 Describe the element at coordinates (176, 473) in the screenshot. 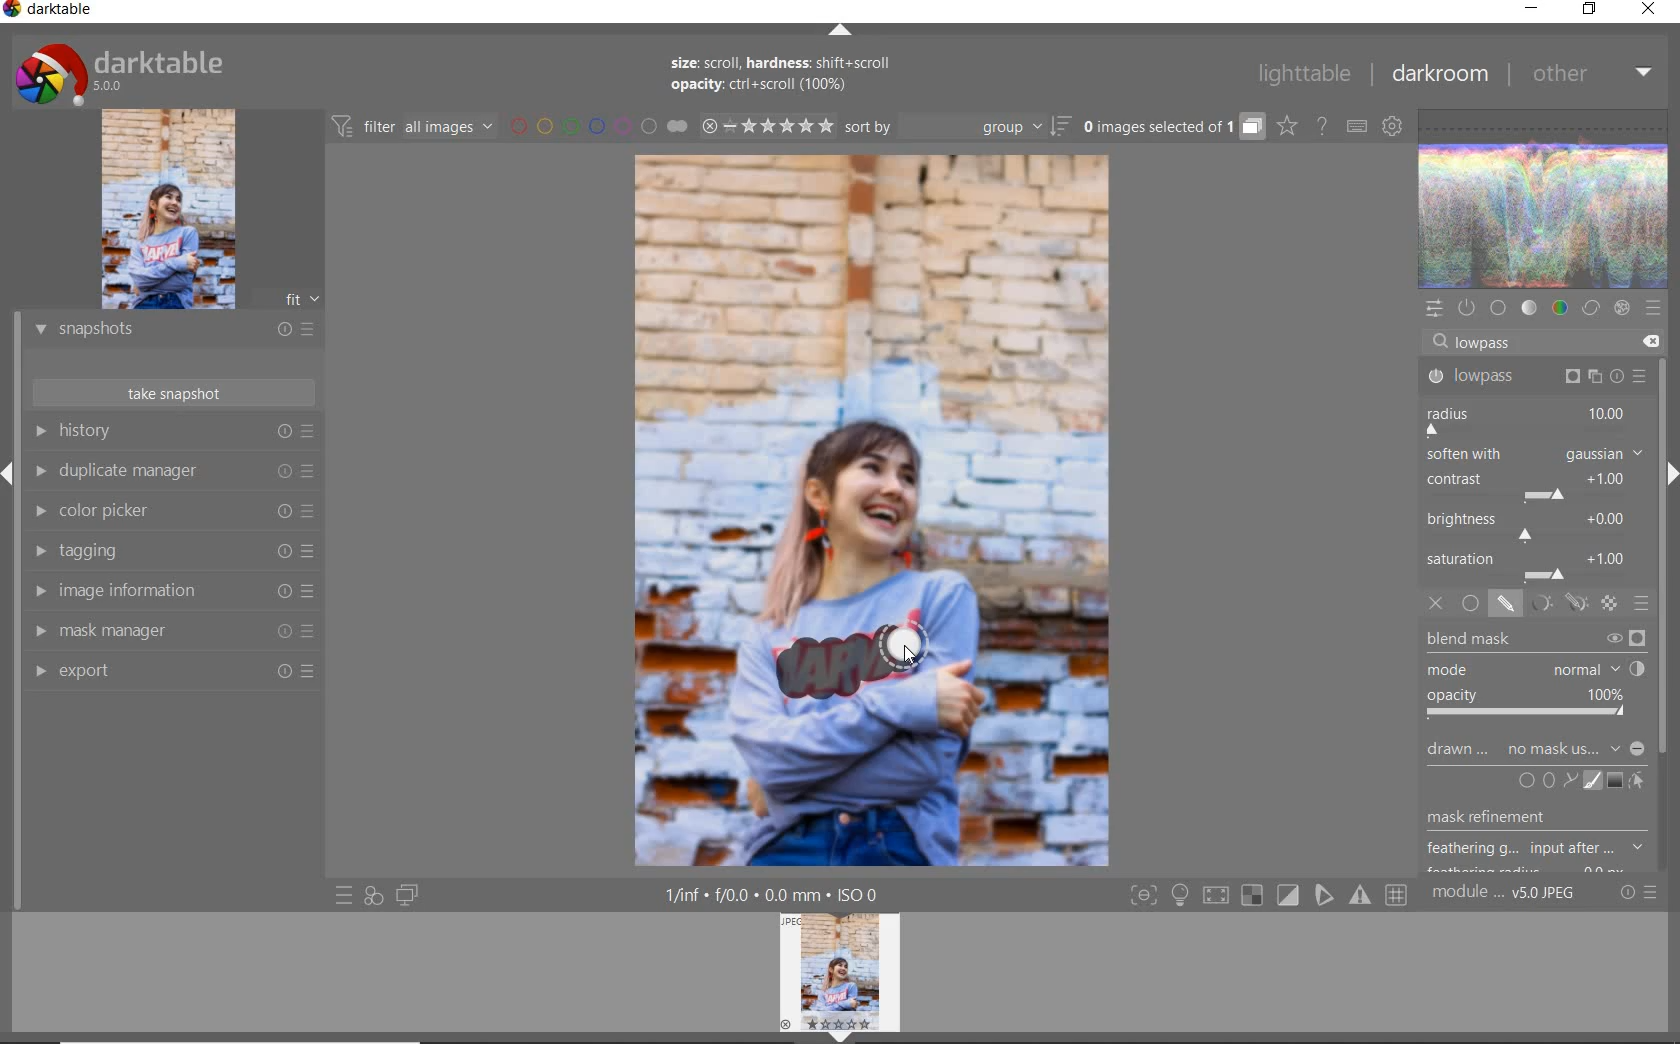

I see `duplicate manager` at that location.